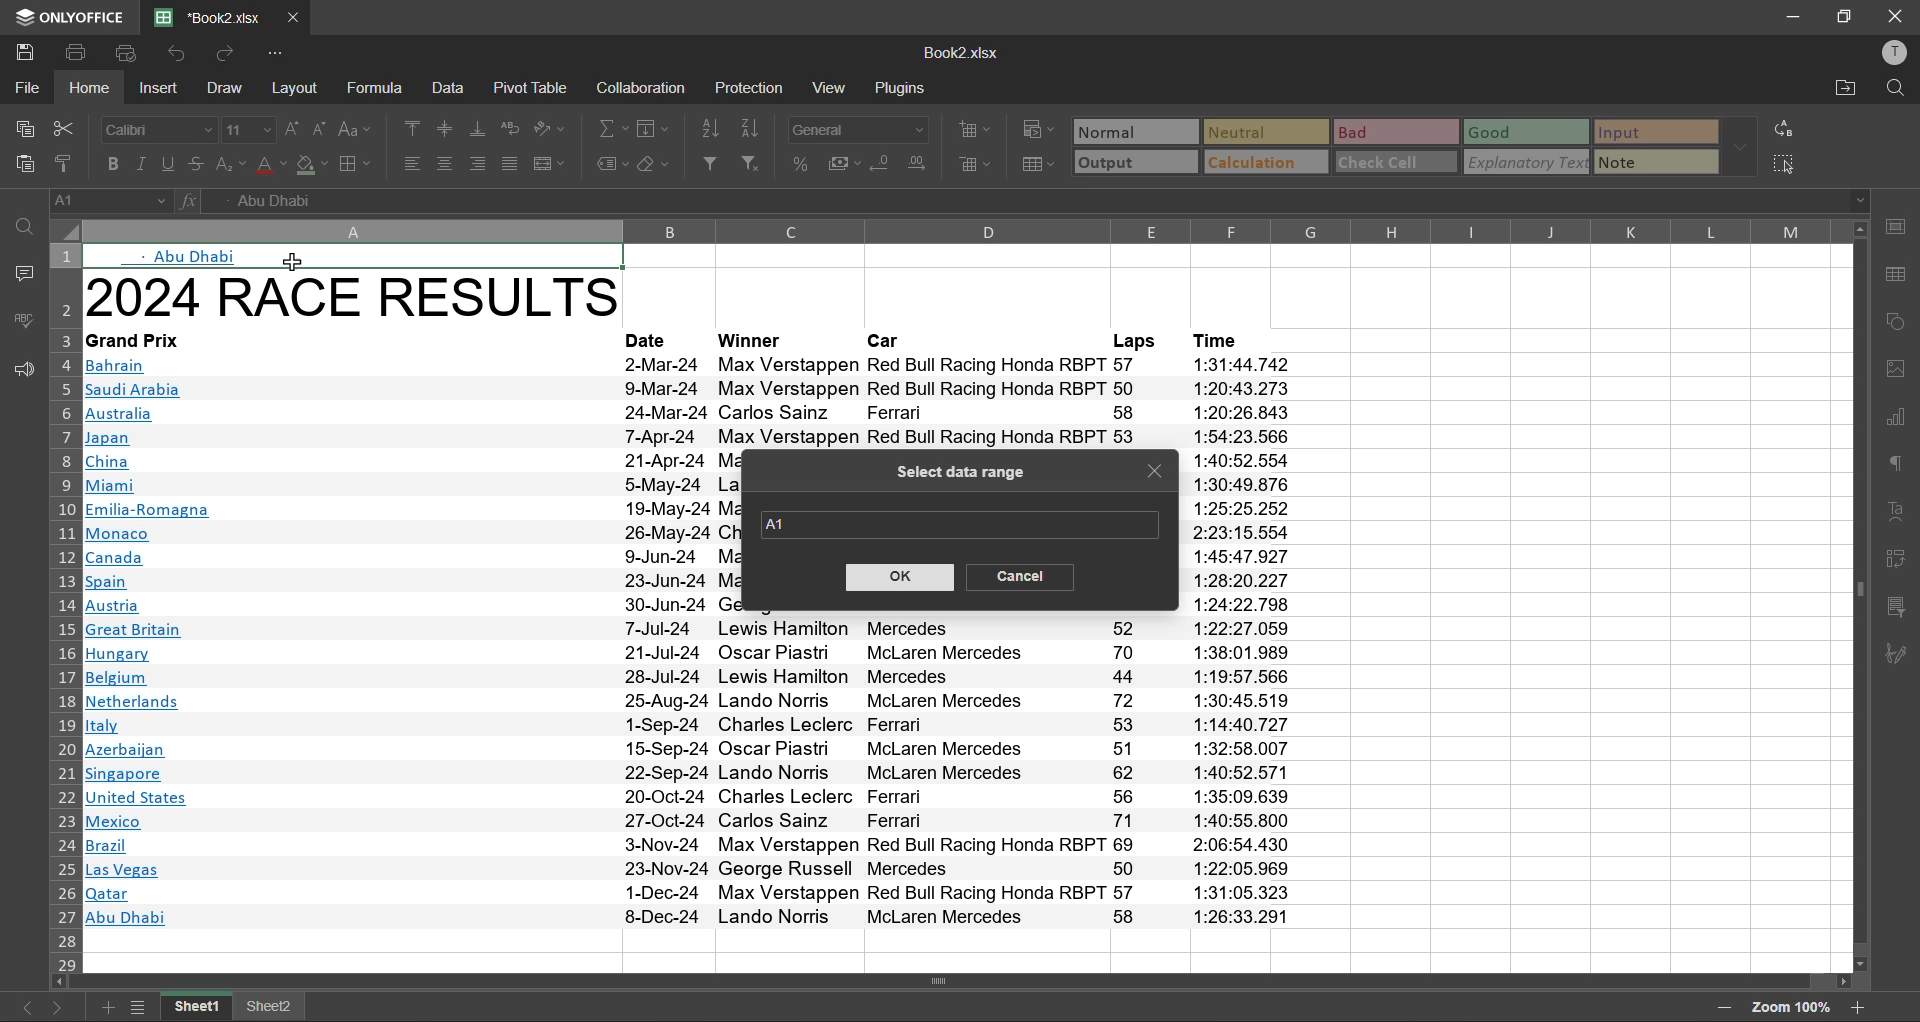 Image resolution: width=1920 pixels, height=1022 pixels. What do you see at coordinates (266, 169) in the screenshot?
I see `font color` at bounding box center [266, 169].